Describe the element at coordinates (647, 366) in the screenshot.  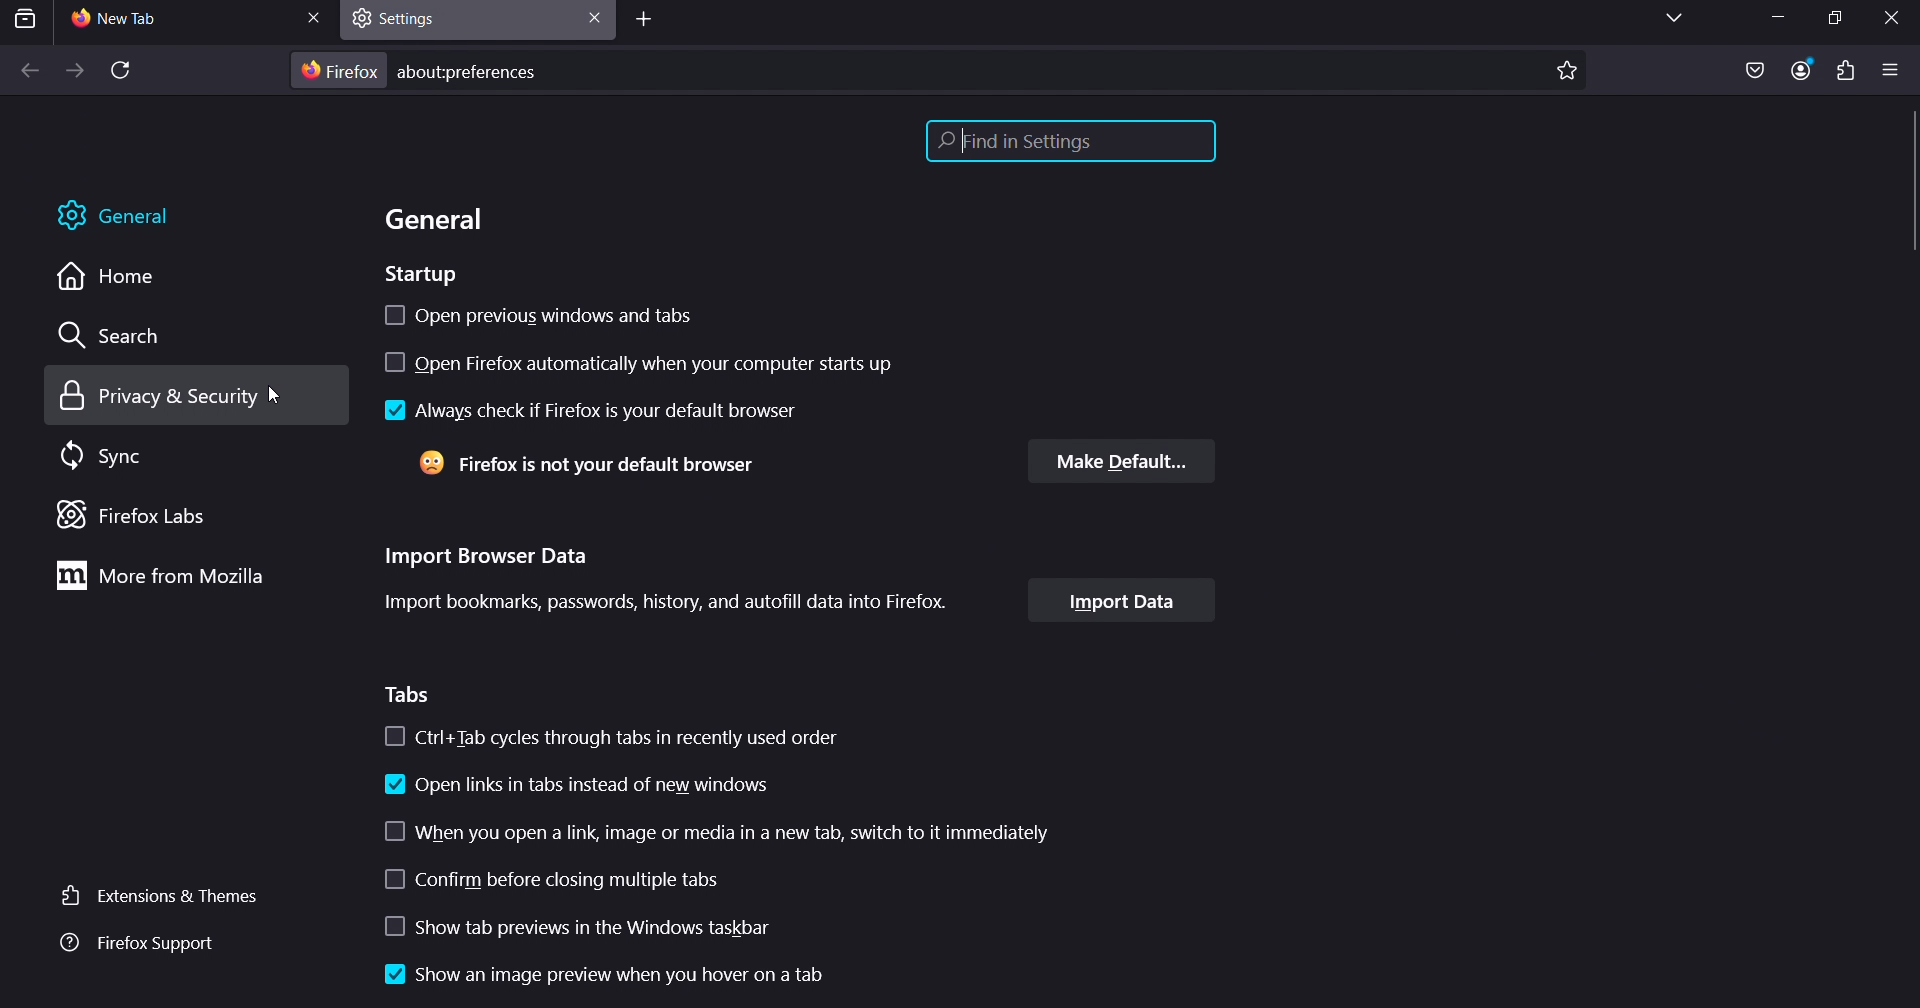
I see `open automatically when computer startups` at that location.